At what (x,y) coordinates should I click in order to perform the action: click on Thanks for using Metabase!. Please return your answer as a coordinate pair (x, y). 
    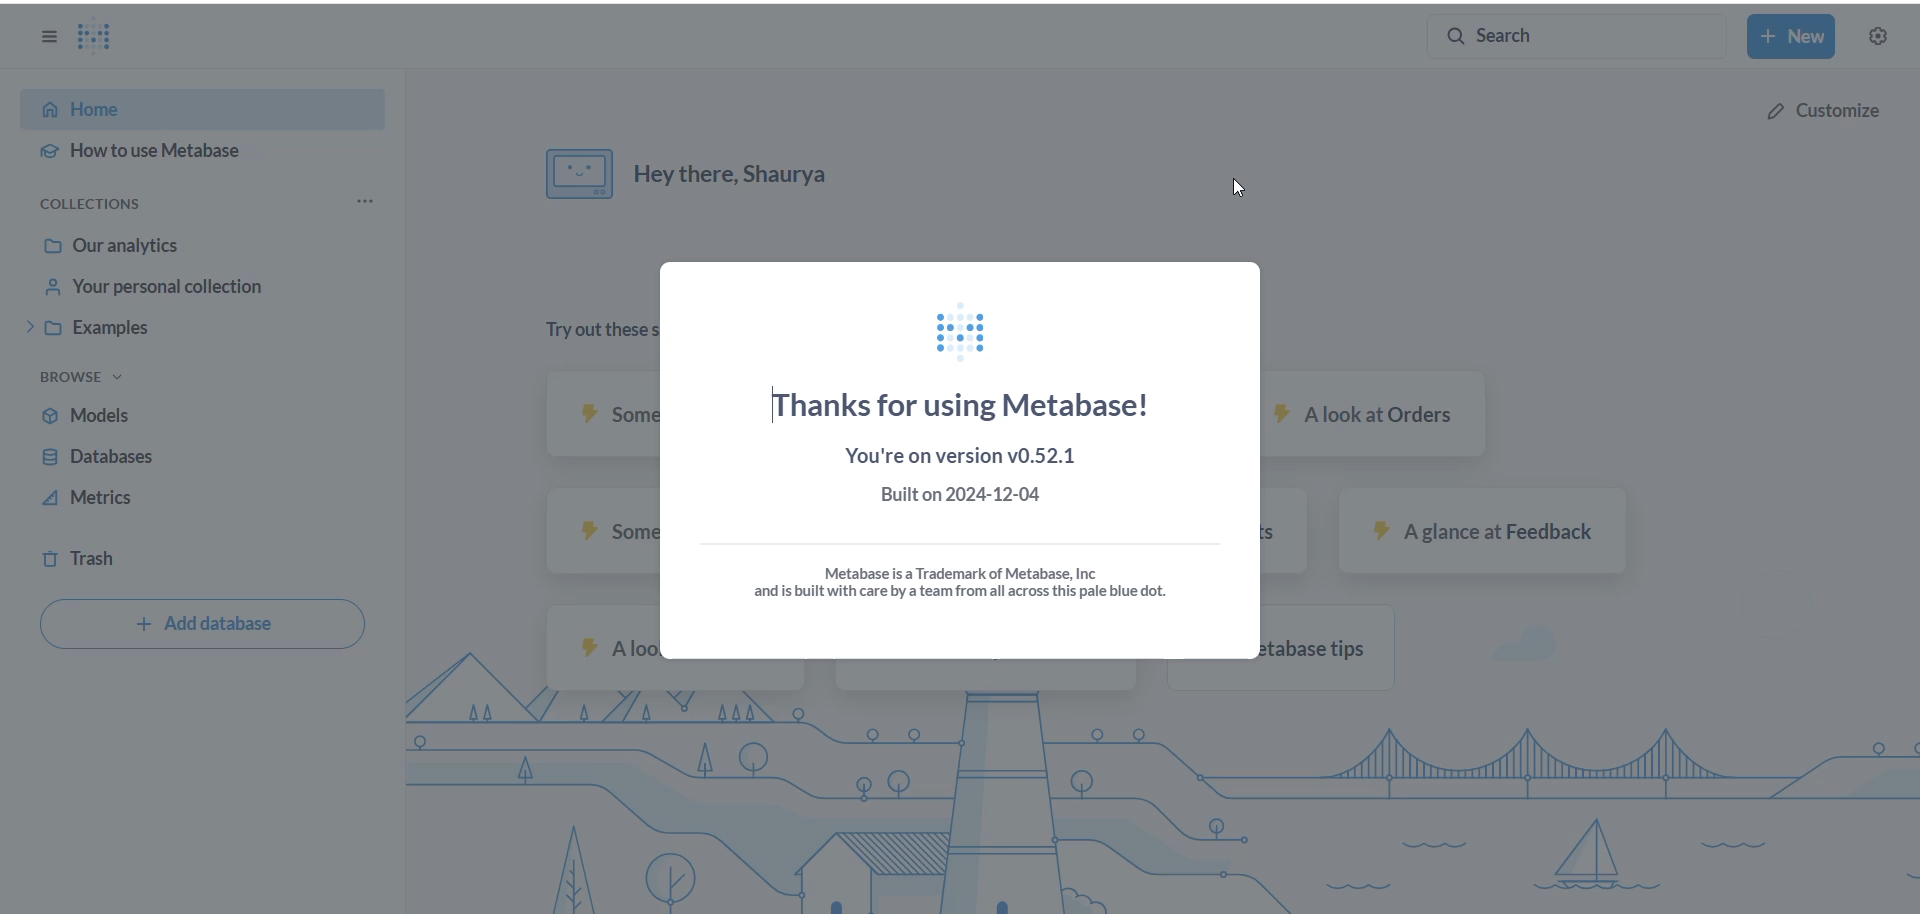
    Looking at the image, I should click on (964, 402).